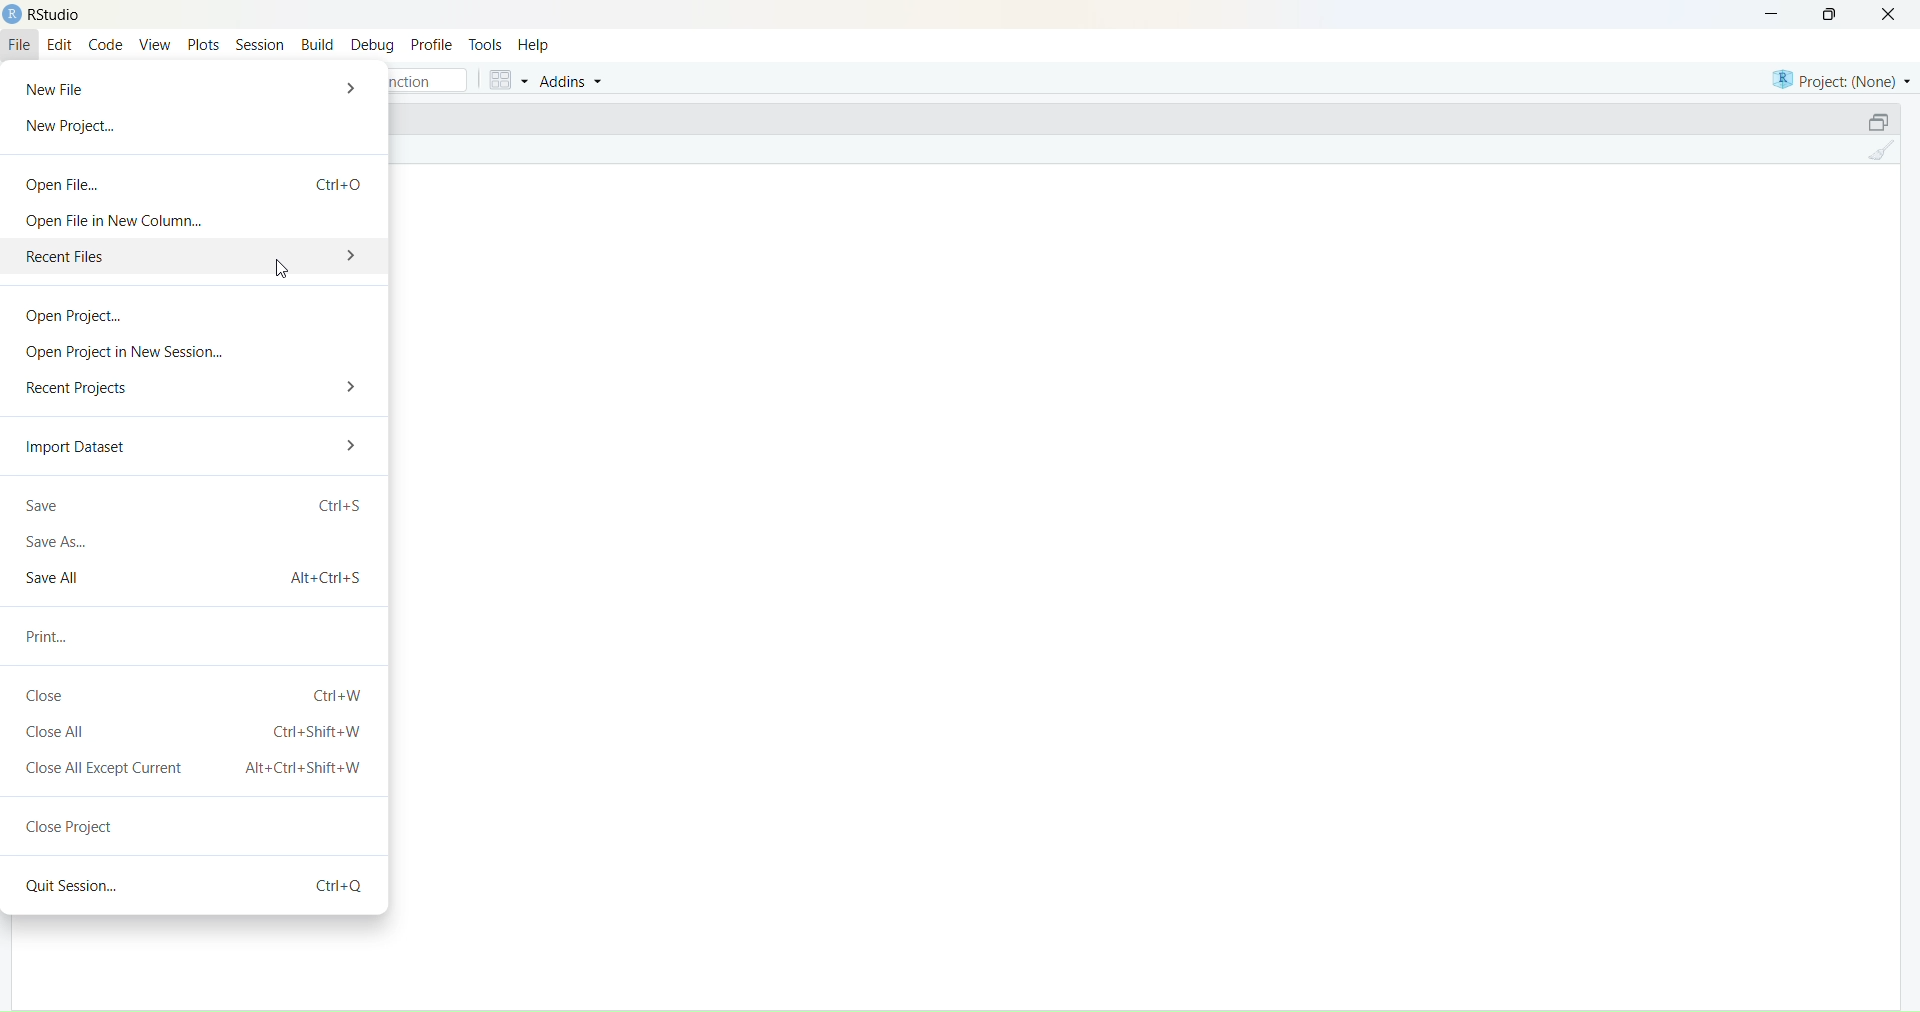 Image resolution: width=1920 pixels, height=1012 pixels. I want to click on Edit, so click(60, 46).